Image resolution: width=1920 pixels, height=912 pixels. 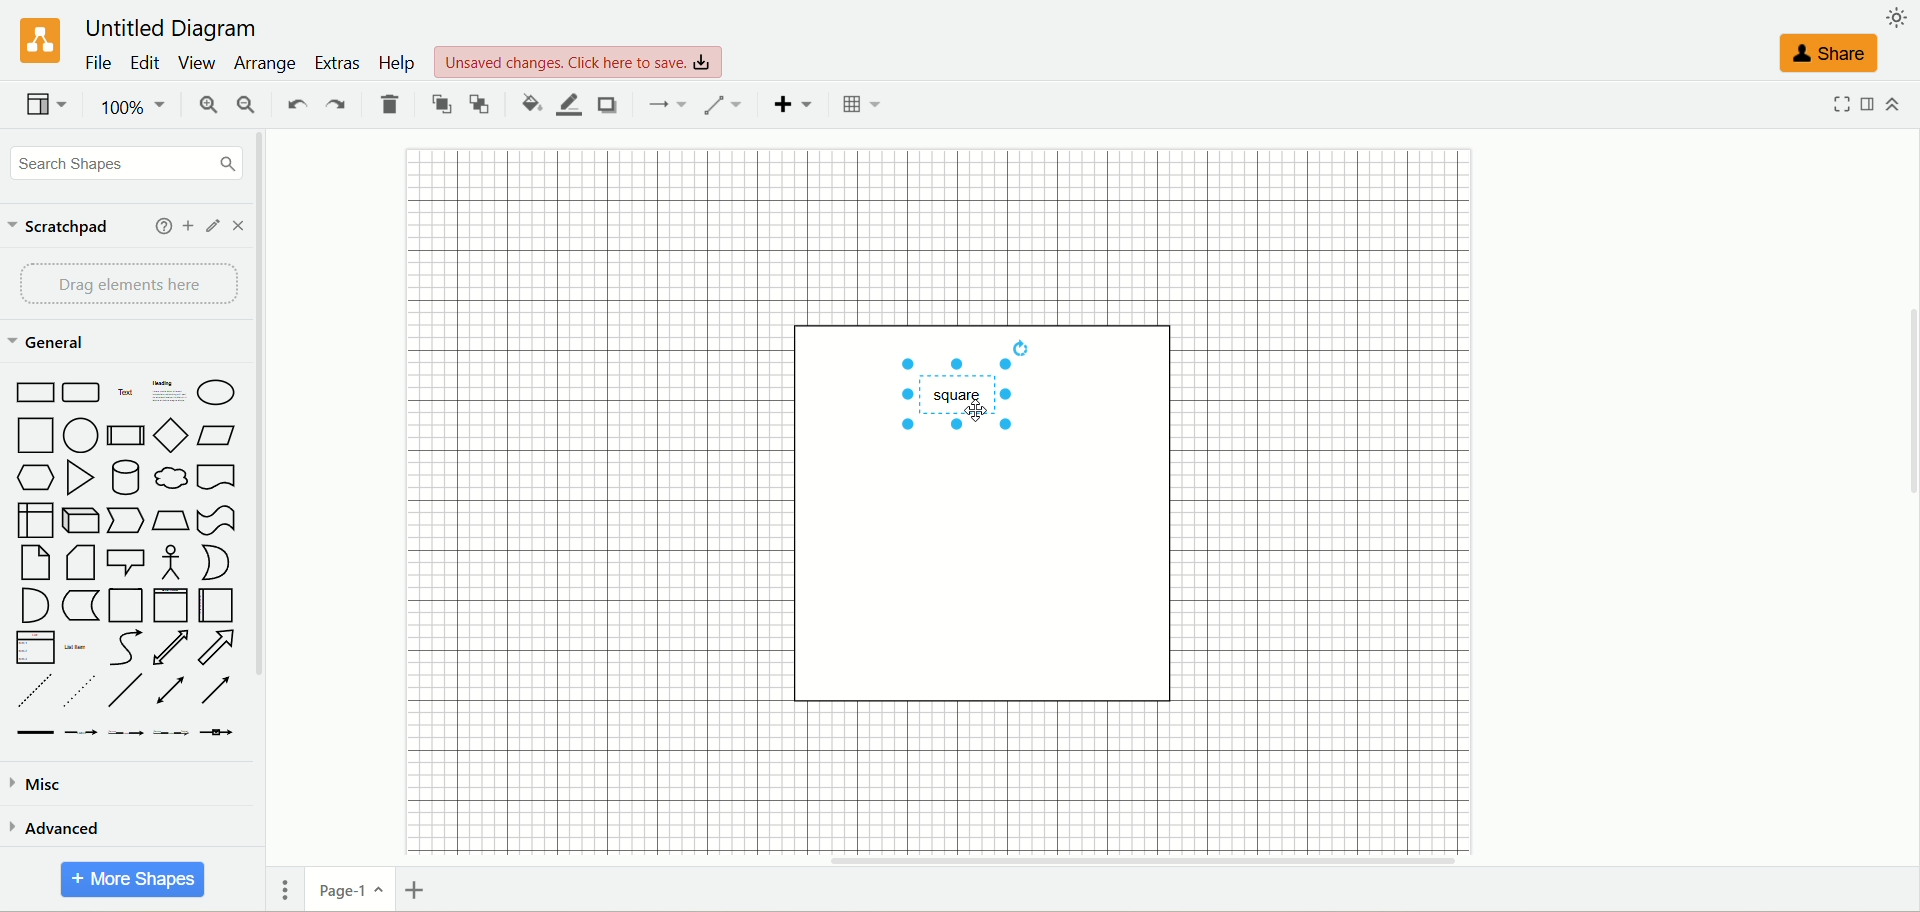 What do you see at coordinates (55, 344) in the screenshot?
I see `general` at bounding box center [55, 344].